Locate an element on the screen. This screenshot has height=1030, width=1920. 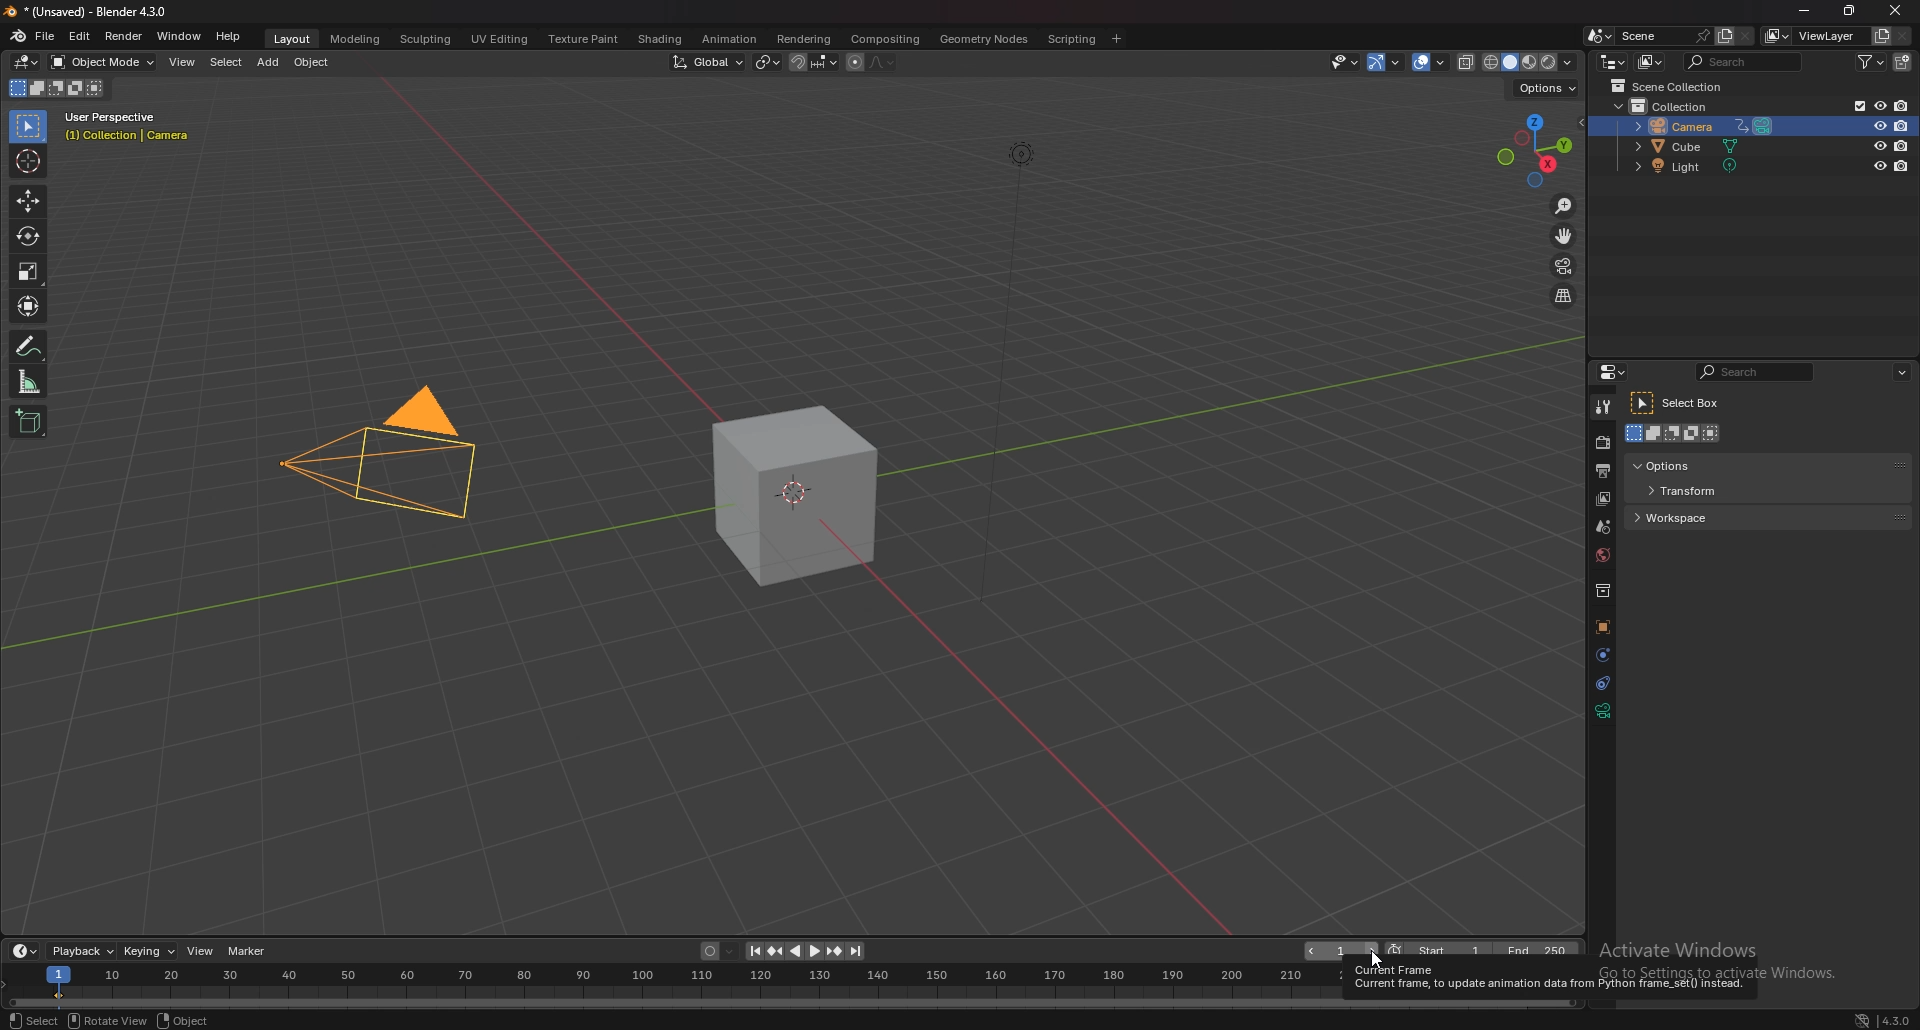
overlays is located at coordinates (1431, 64).